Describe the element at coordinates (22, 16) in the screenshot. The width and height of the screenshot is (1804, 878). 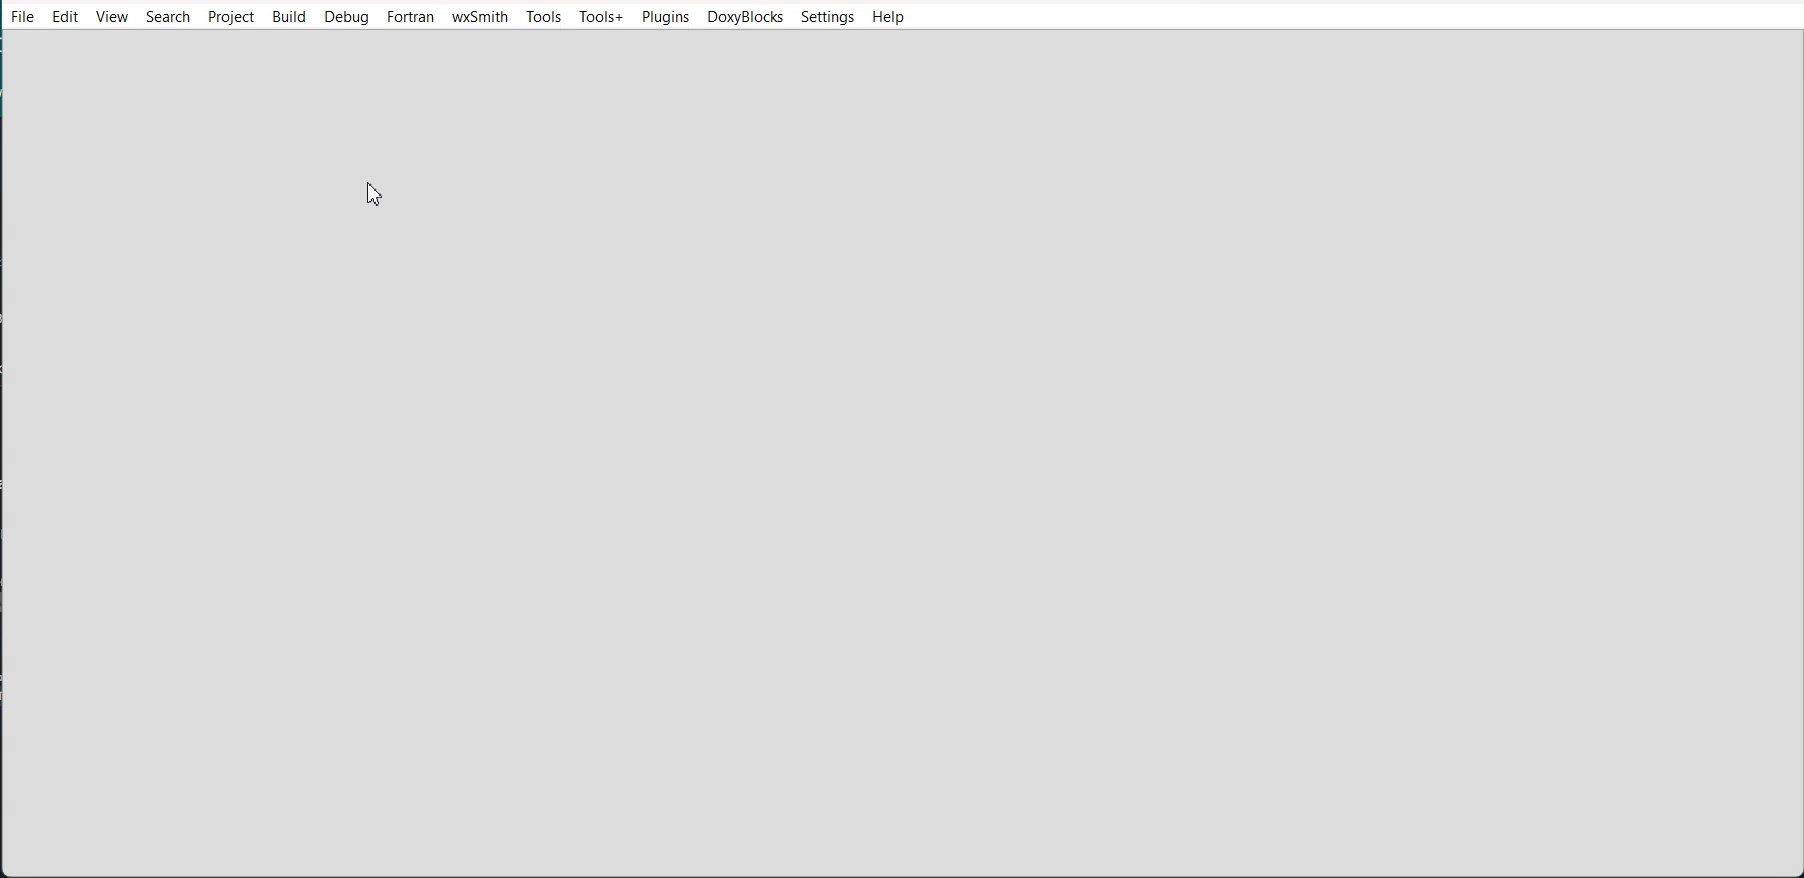
I see `File` at that location.